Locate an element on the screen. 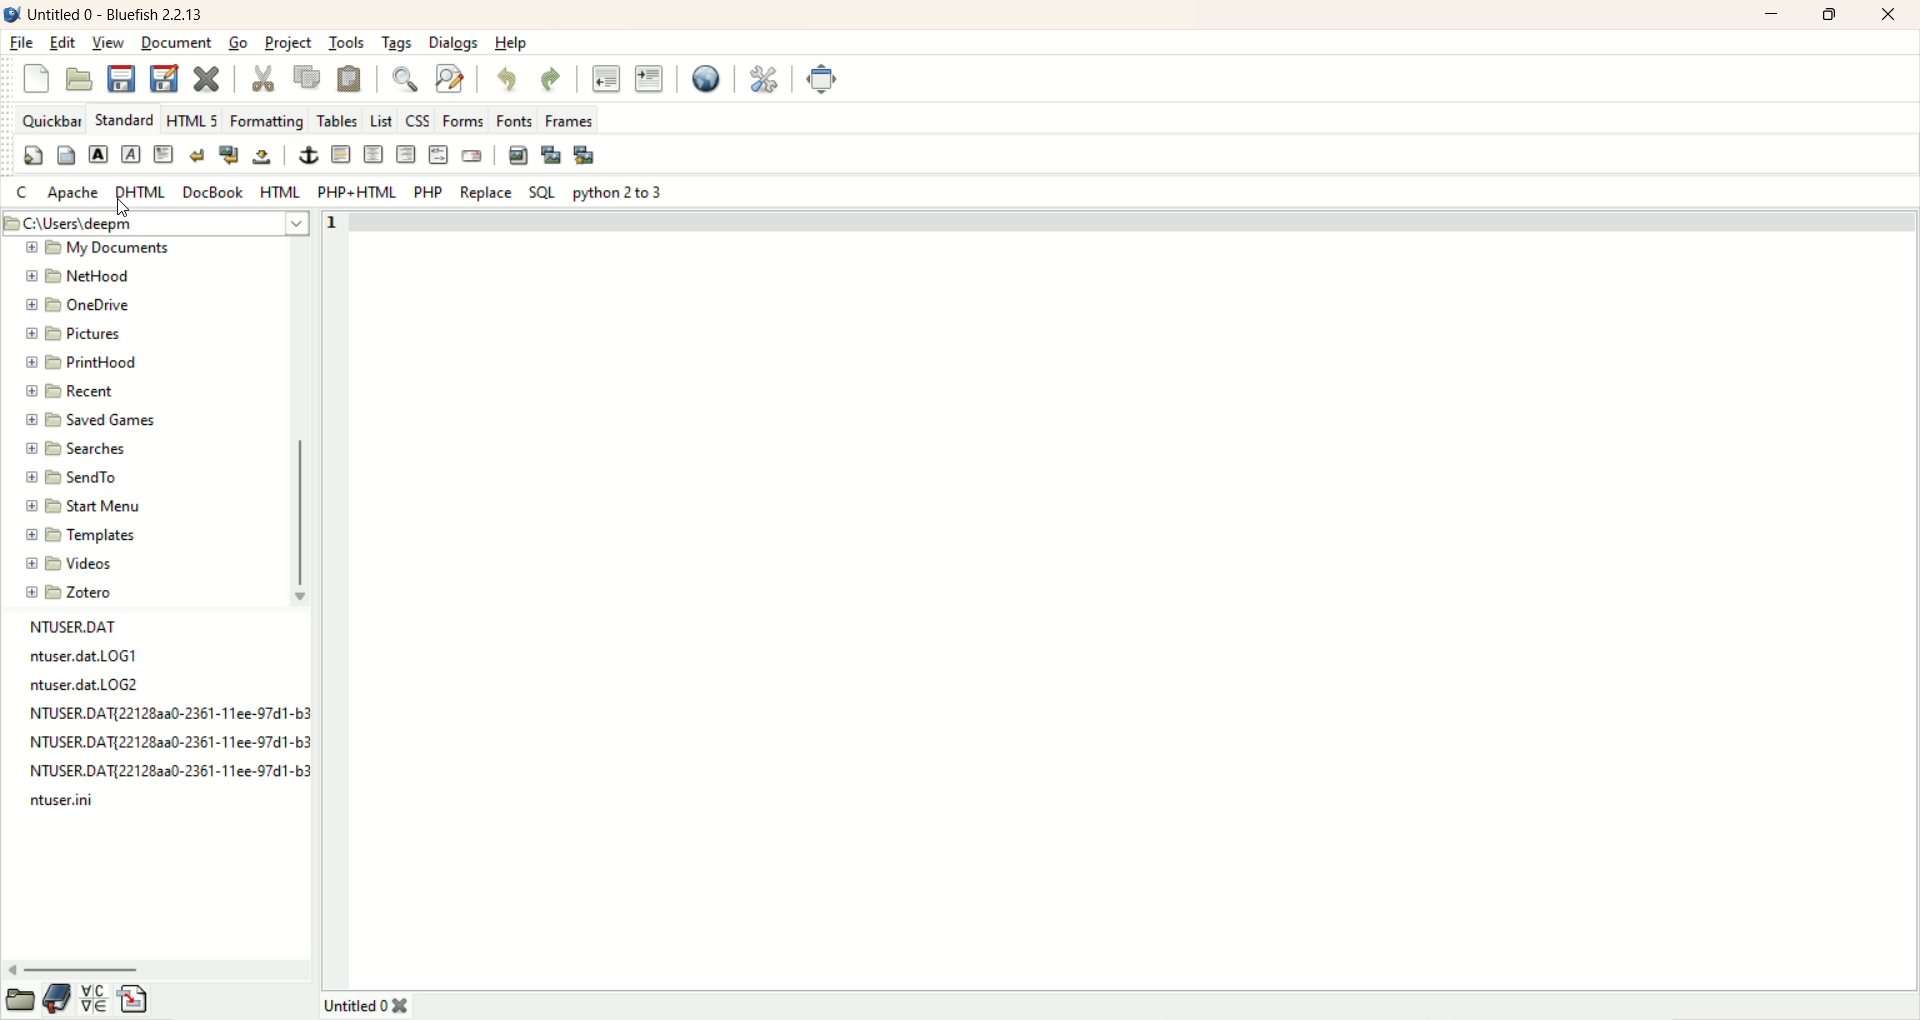 Image resolution: width=1920 pixels, height=1020 pixels. PHP+HTML is located at coordinates (358, 194).